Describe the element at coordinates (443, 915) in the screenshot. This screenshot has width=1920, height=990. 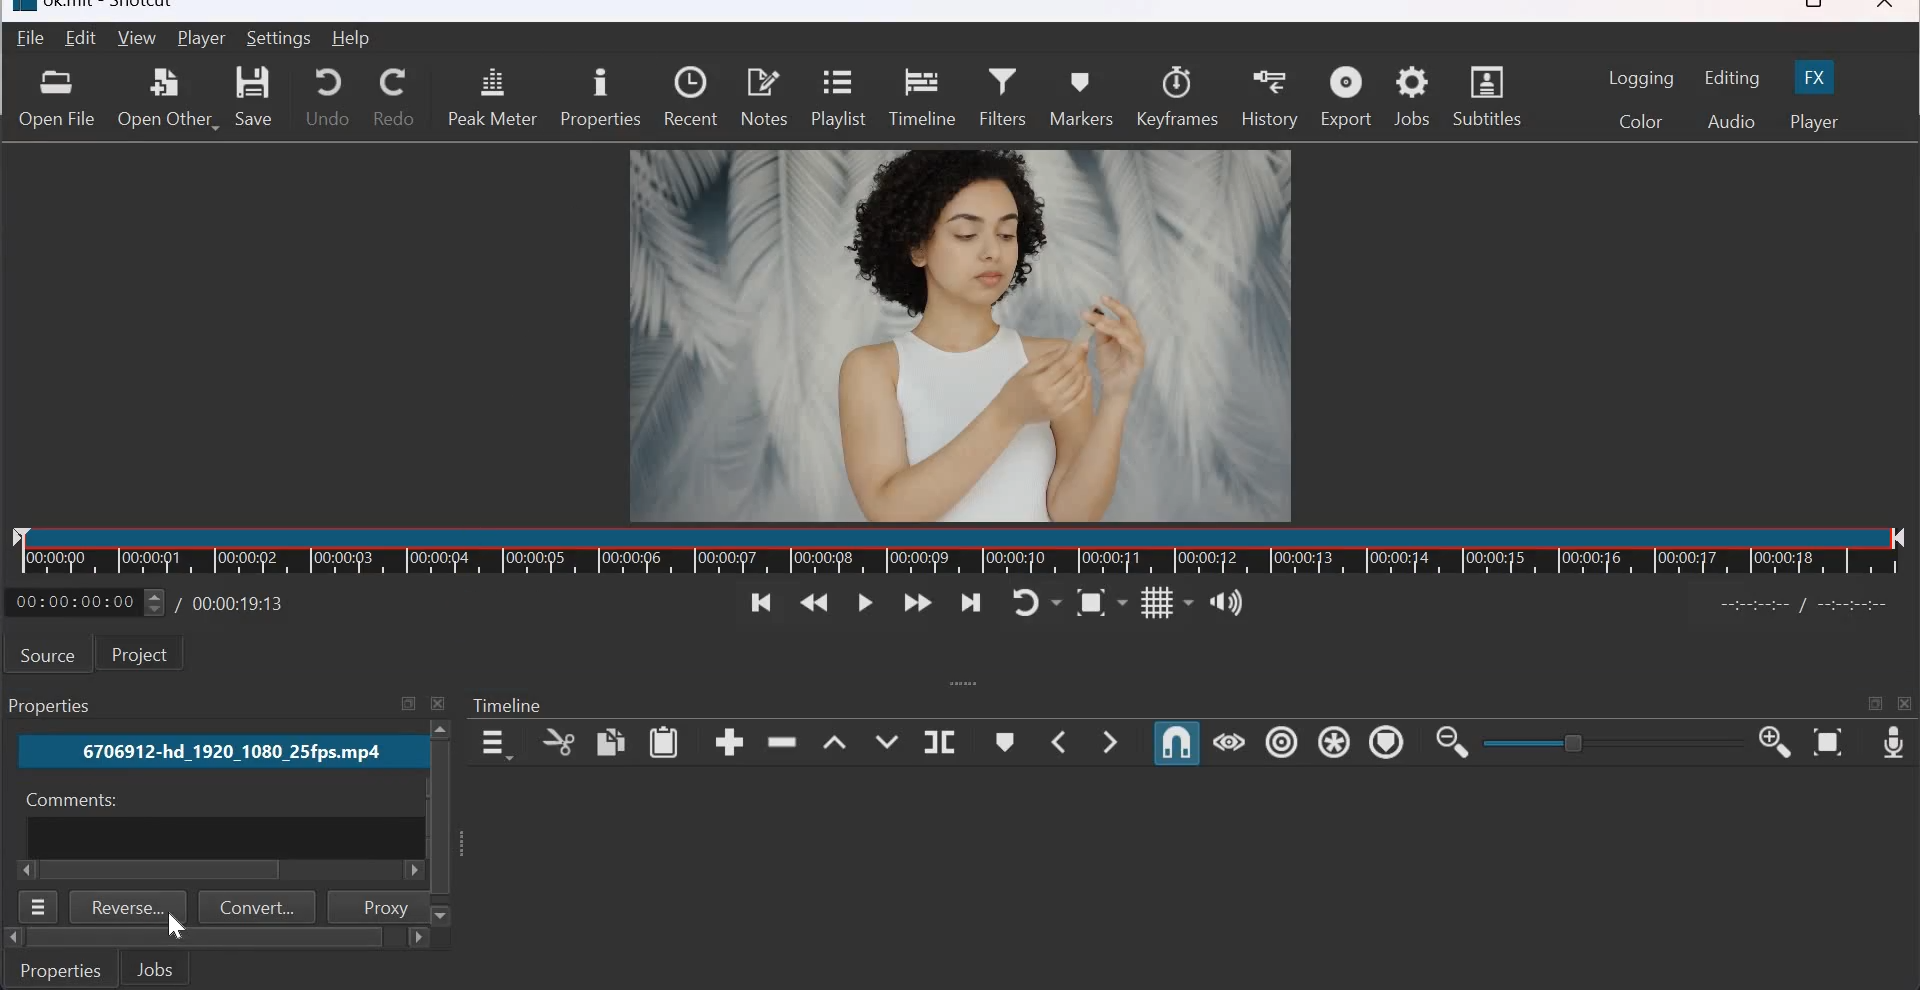
I see `scroll down` at that location.